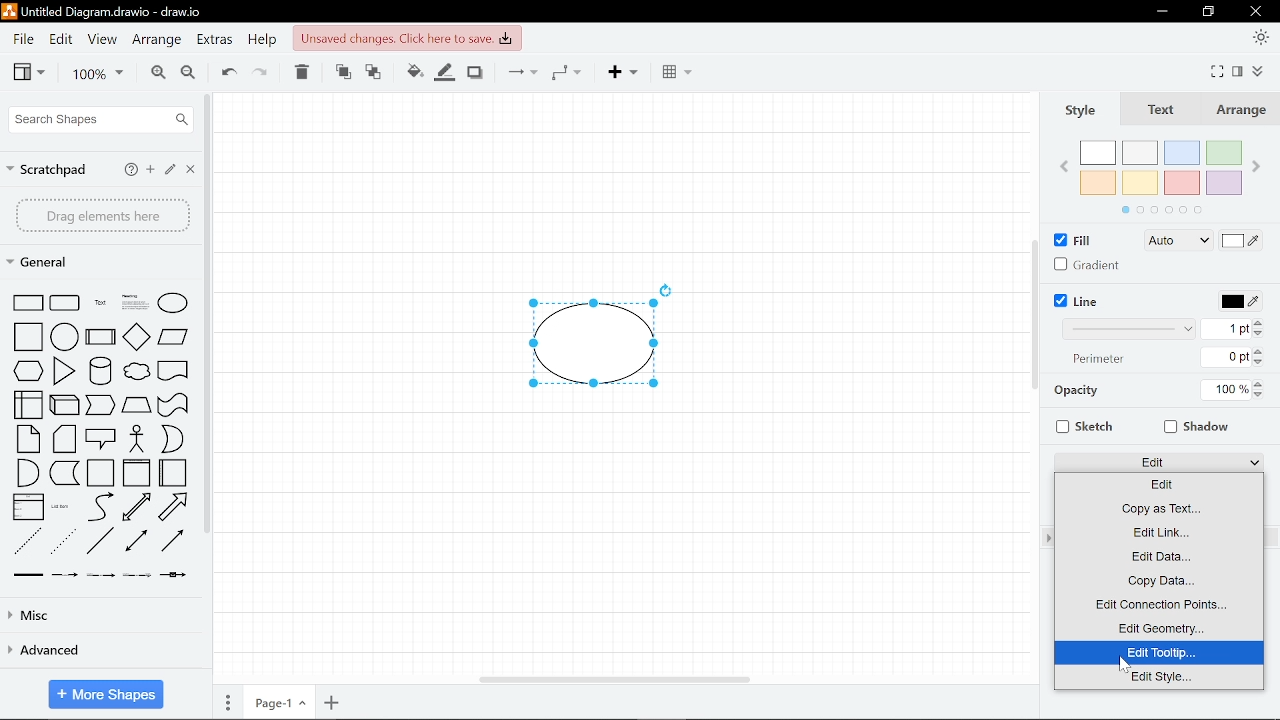 The height and width of the screenshot is (720, 1280). What do you see at coordinates (1158, 532) in the screenshot?
I see `Edit link` at bounding box center [1158, 532].